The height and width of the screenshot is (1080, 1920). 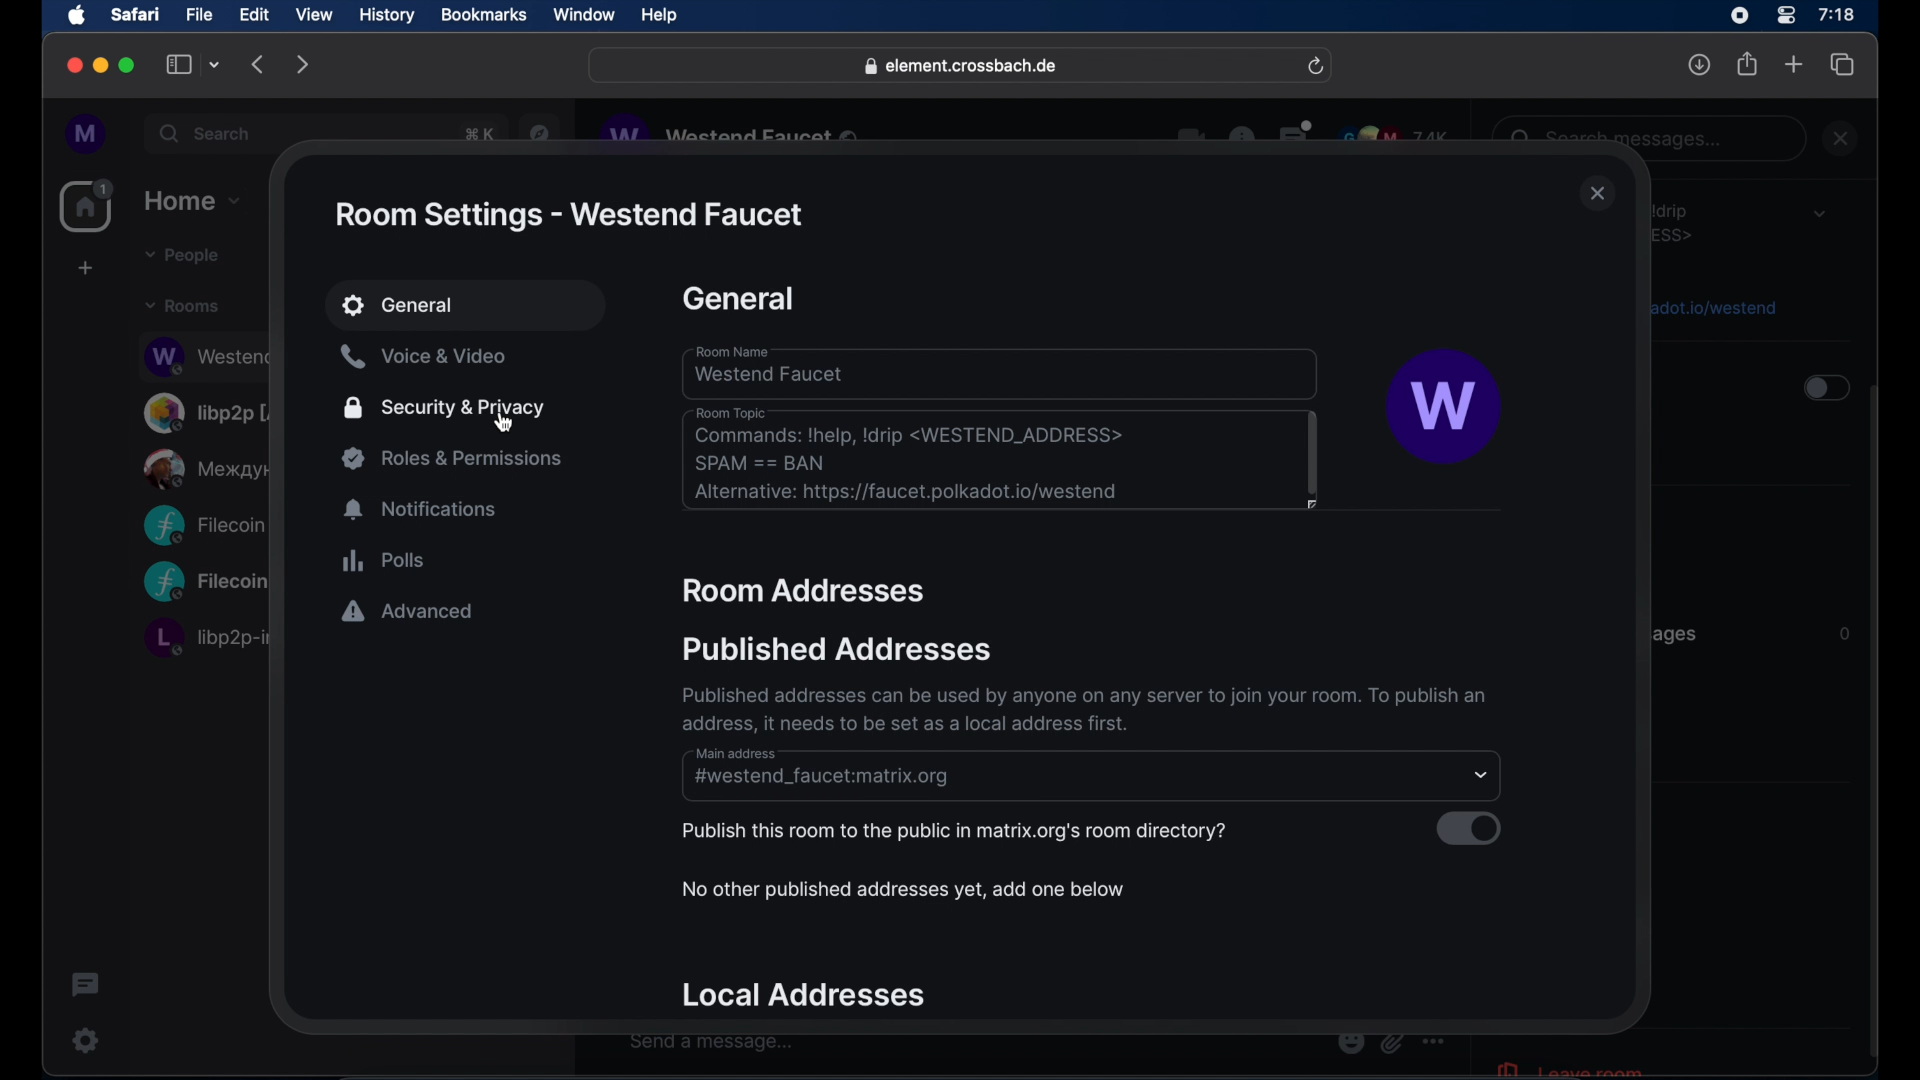 I want to click on polls, so click(x=383, y=560).